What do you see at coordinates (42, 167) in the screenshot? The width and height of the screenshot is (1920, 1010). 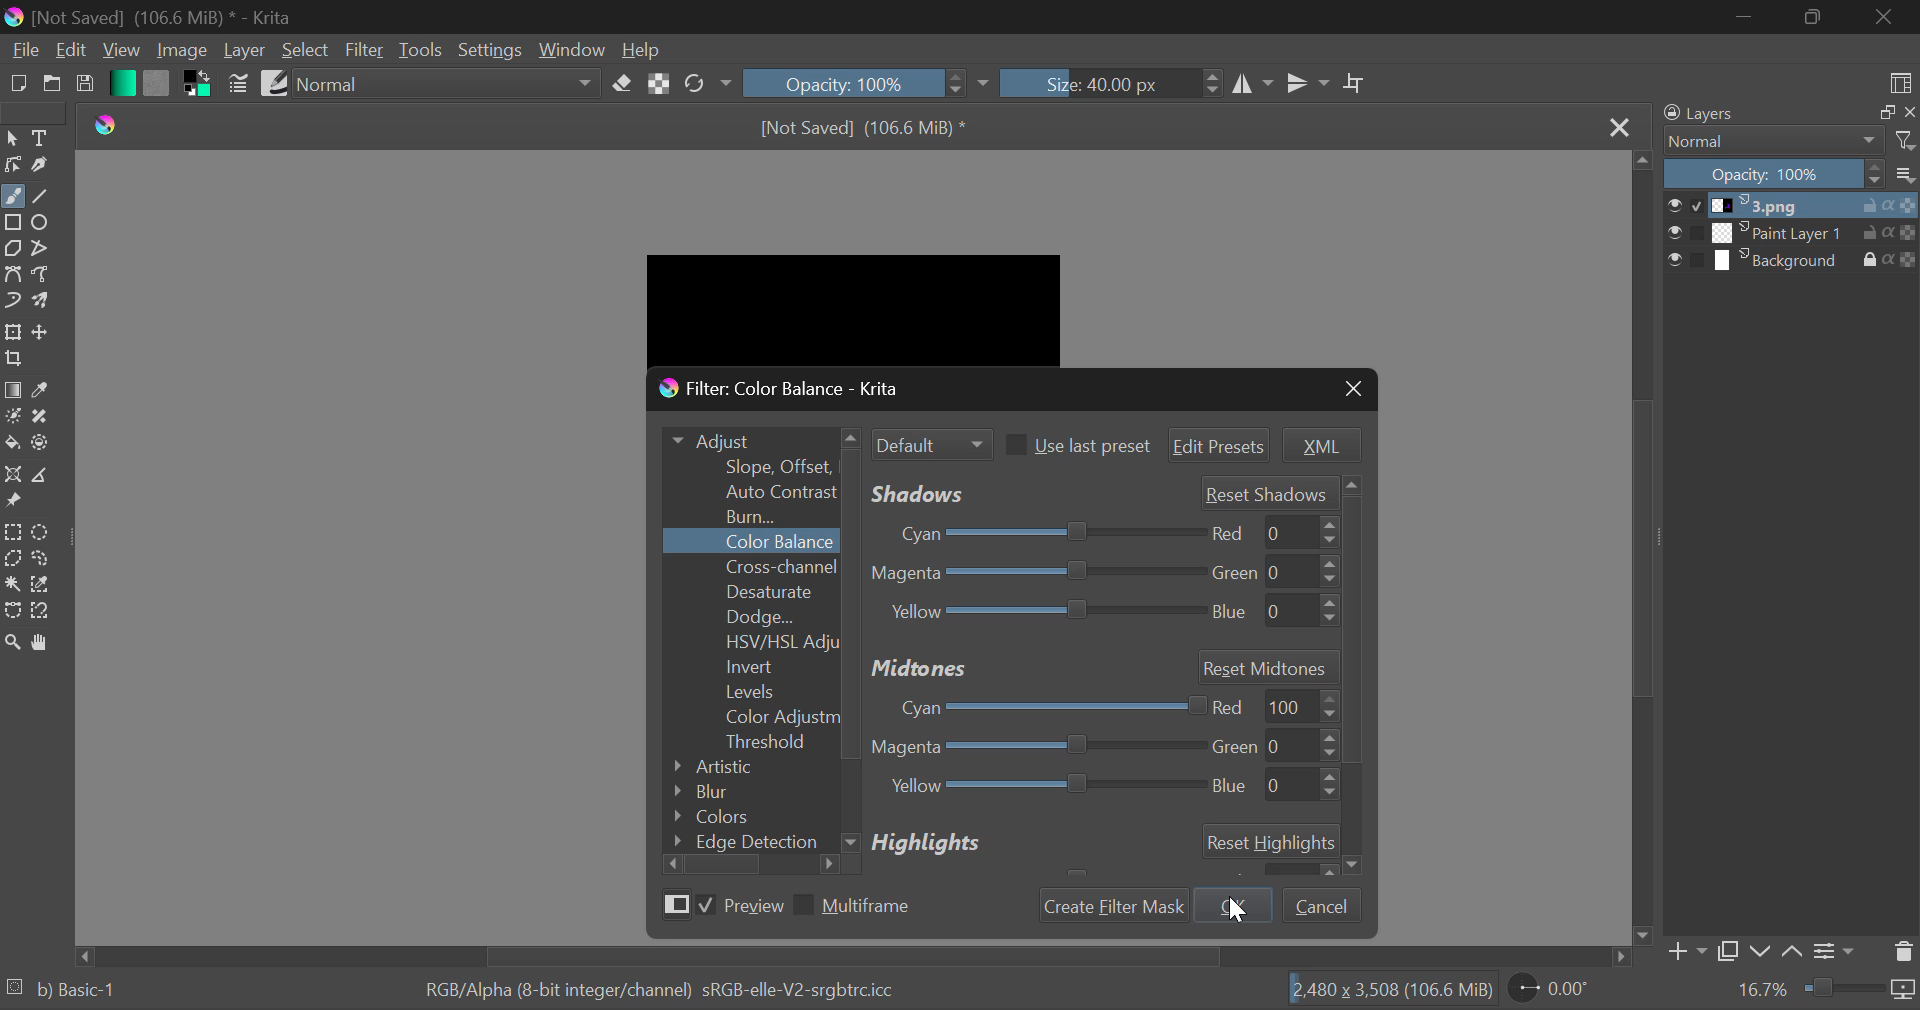 I see `Calligraphic Tool` at bounding box center [42, 167].